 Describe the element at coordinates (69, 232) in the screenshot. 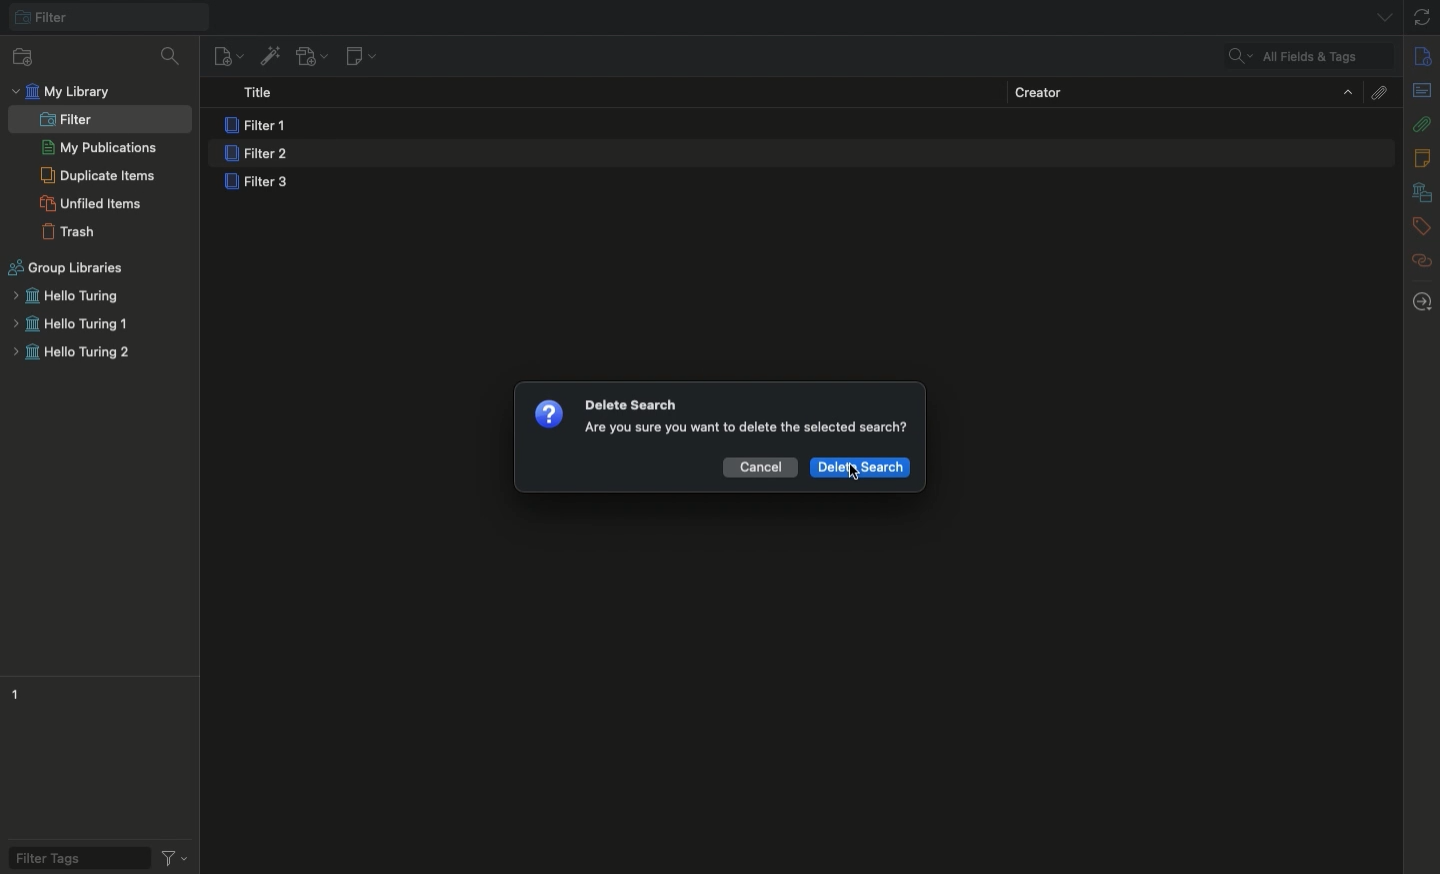

I see `Trash` at that location.